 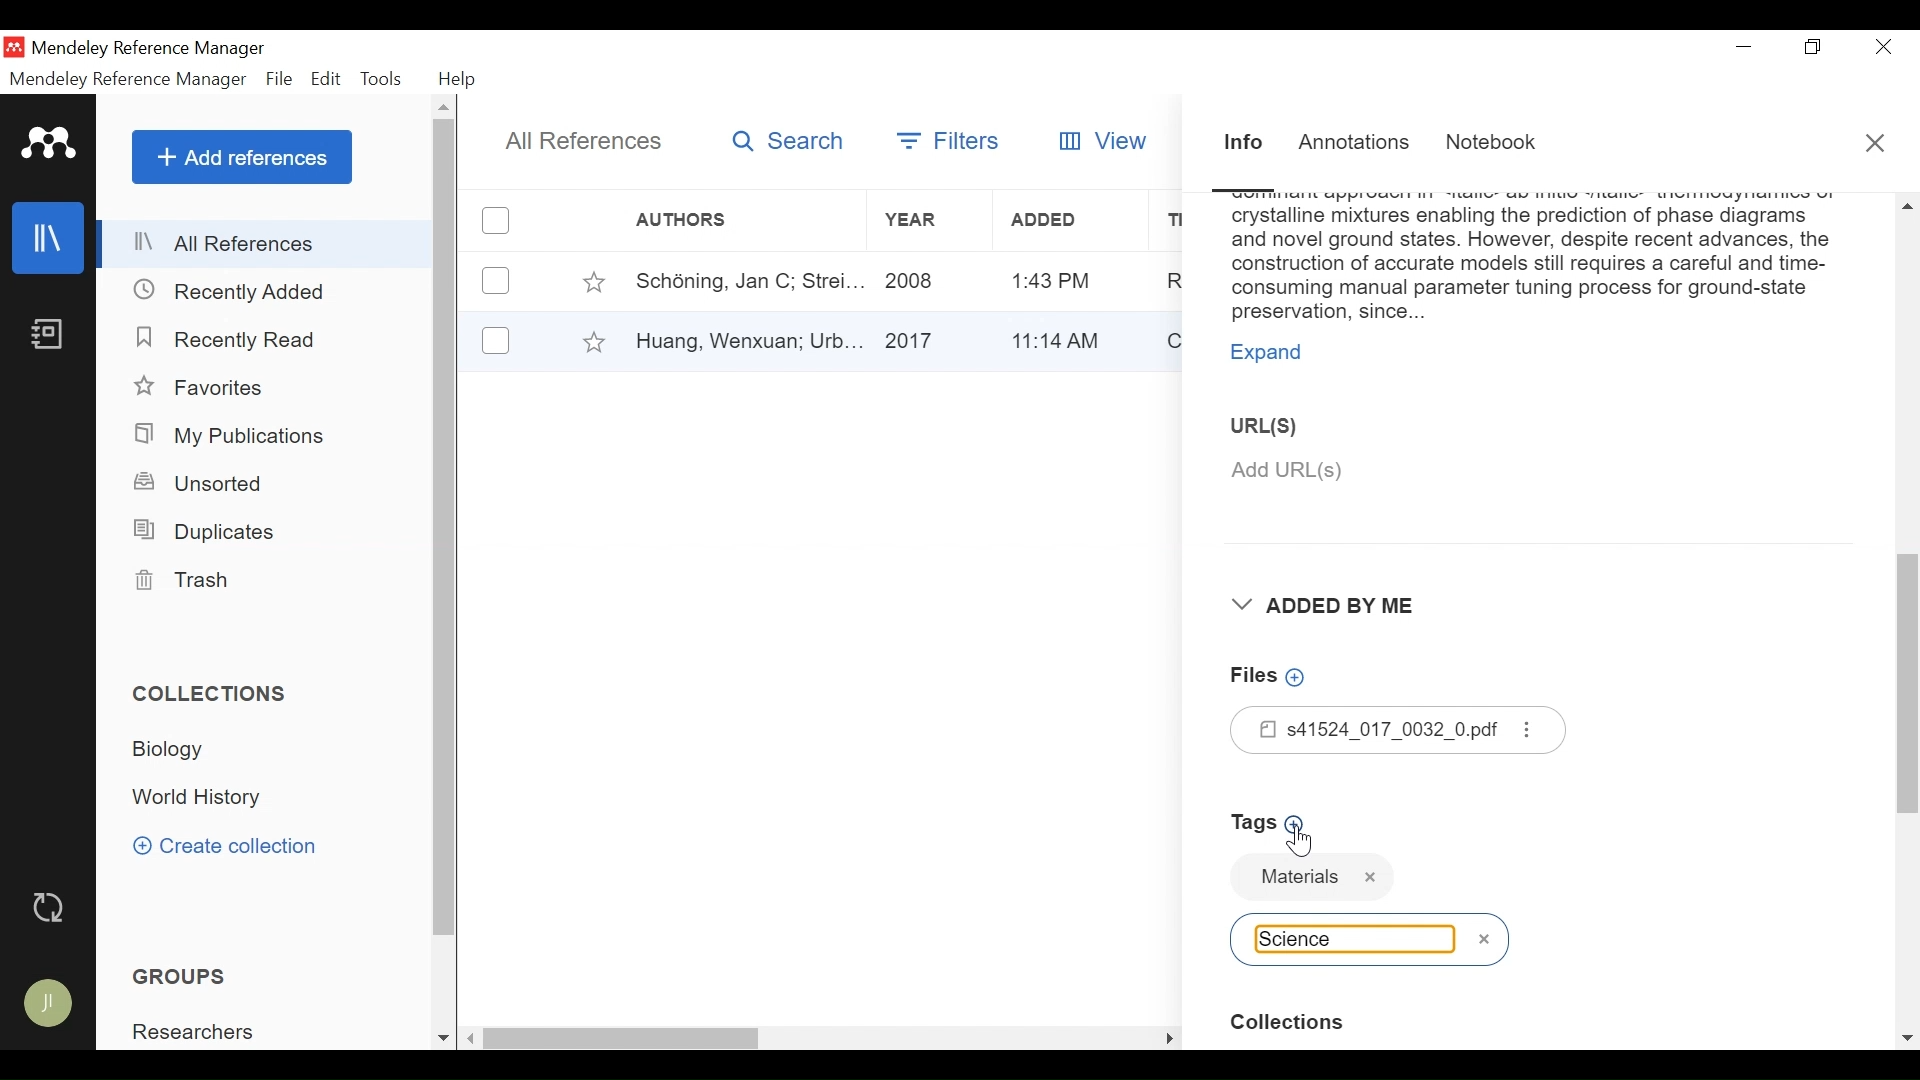 I want to click on (un)select all, so click(x=496, y=221).